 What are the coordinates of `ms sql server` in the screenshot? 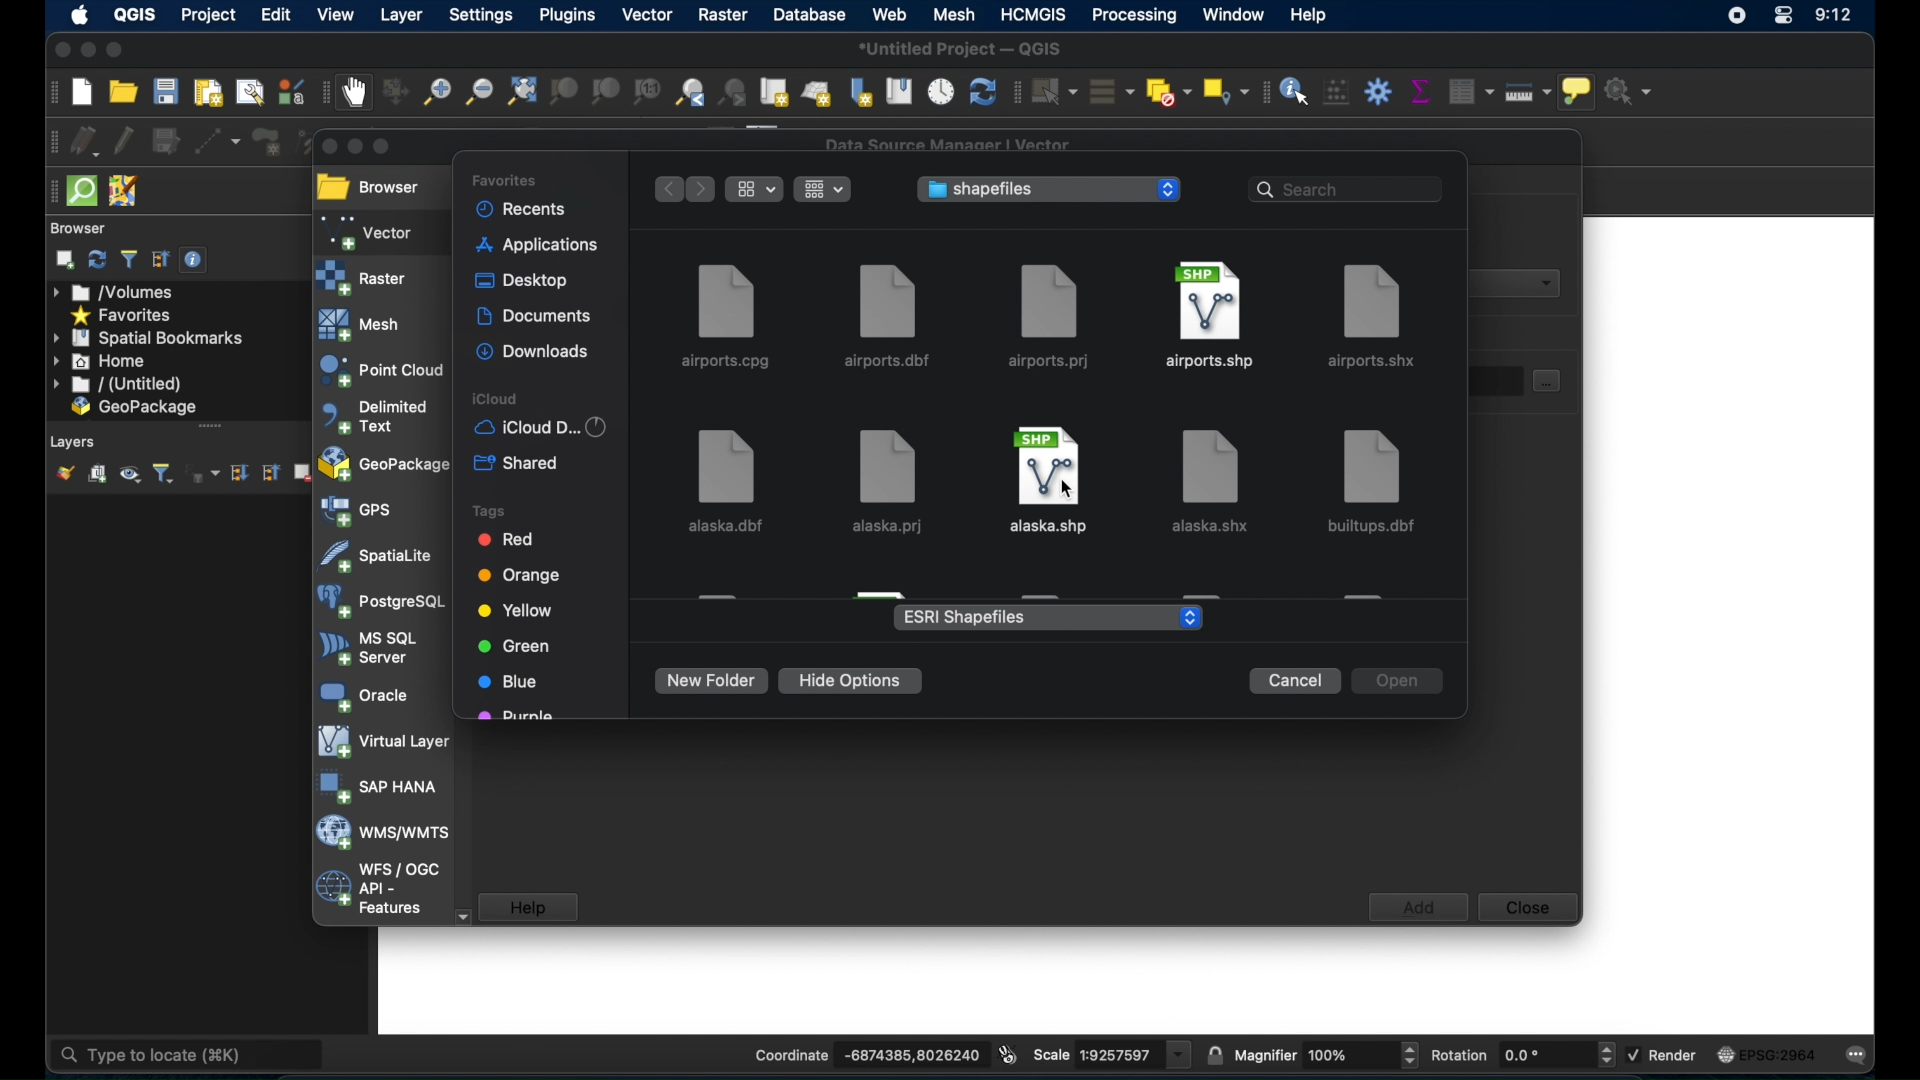 It's located at (368, 648).